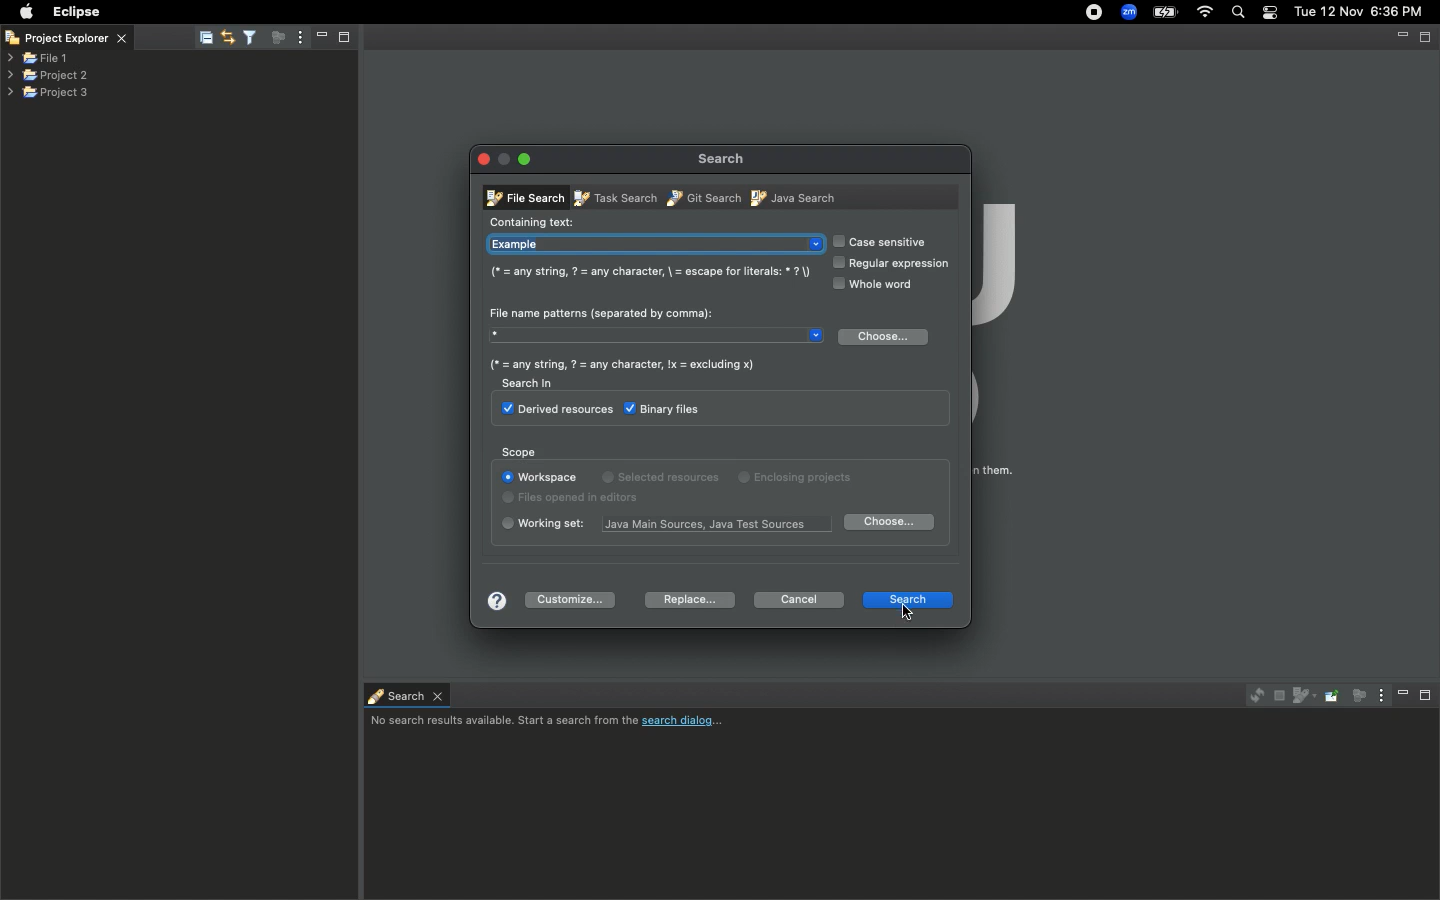  Describe the element at coordinates (521, 197) in the screenshot. I see `File search` at that location.